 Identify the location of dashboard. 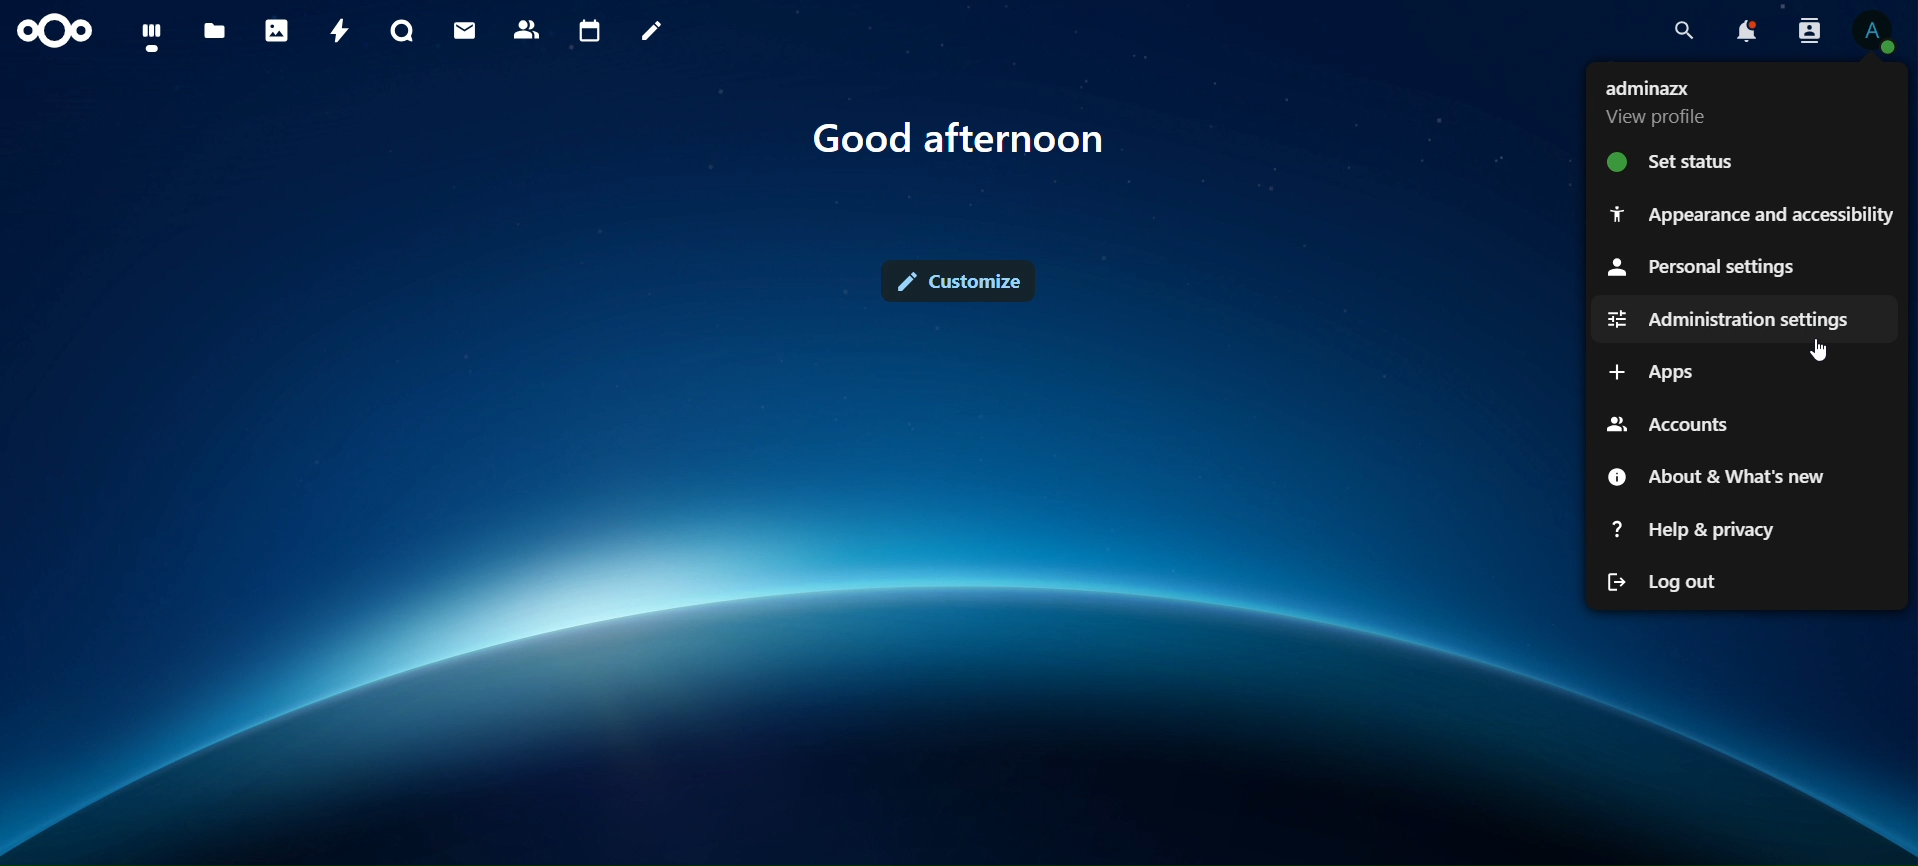
(153, 36).